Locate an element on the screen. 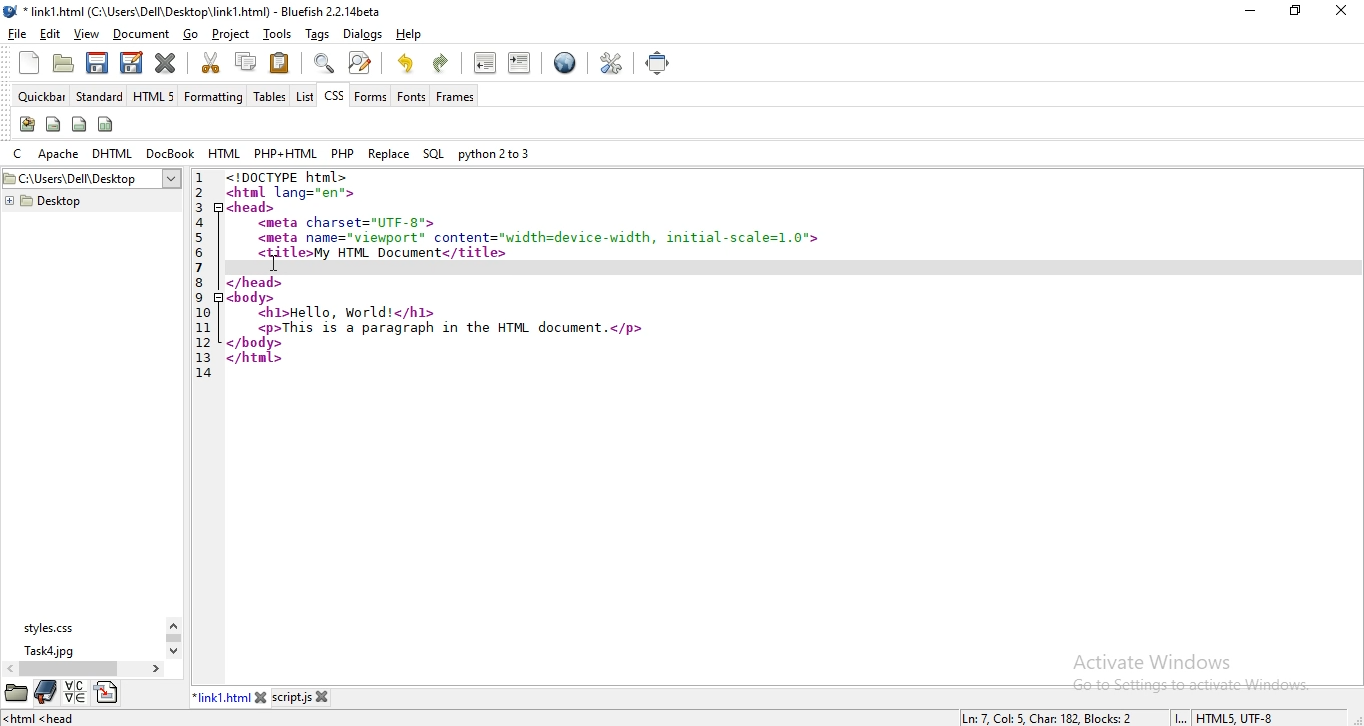  13 is located at coordinates (203, 358).